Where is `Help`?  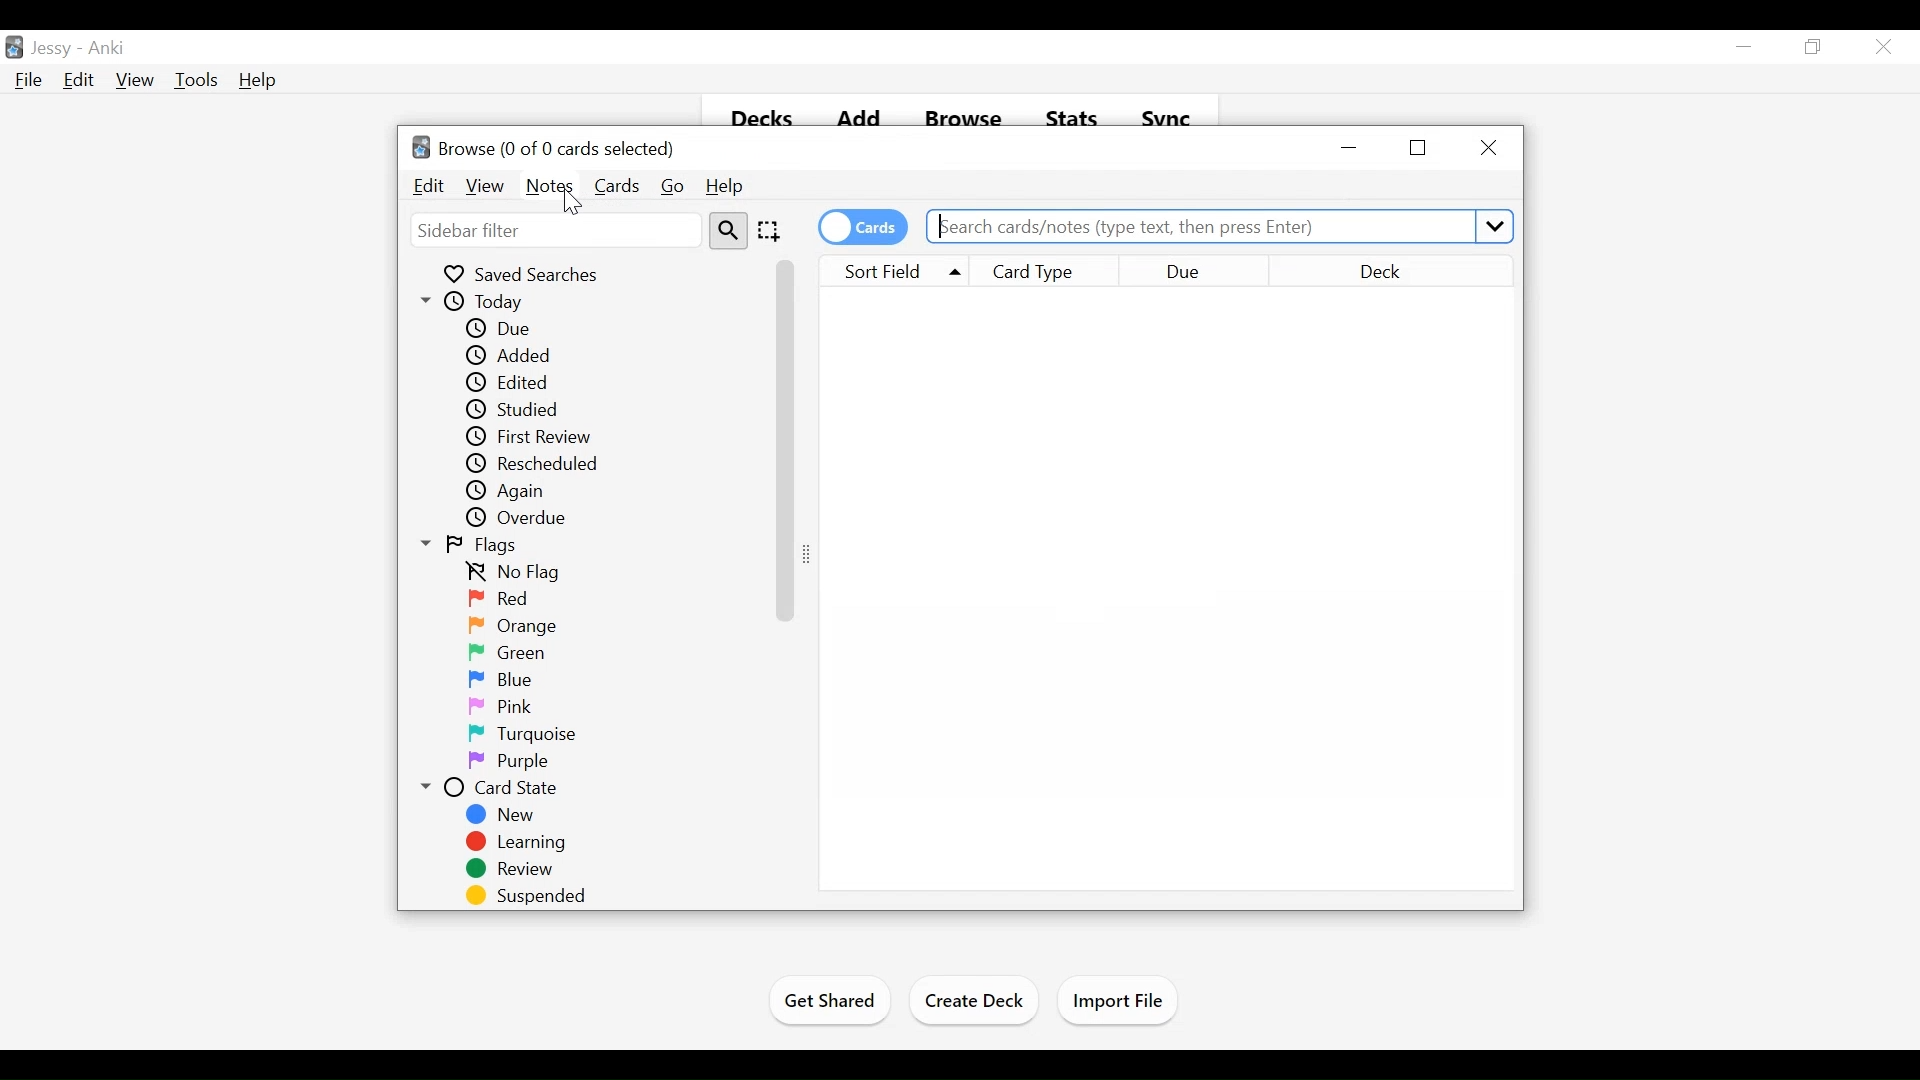 Help is located at coordinates (725, 187).